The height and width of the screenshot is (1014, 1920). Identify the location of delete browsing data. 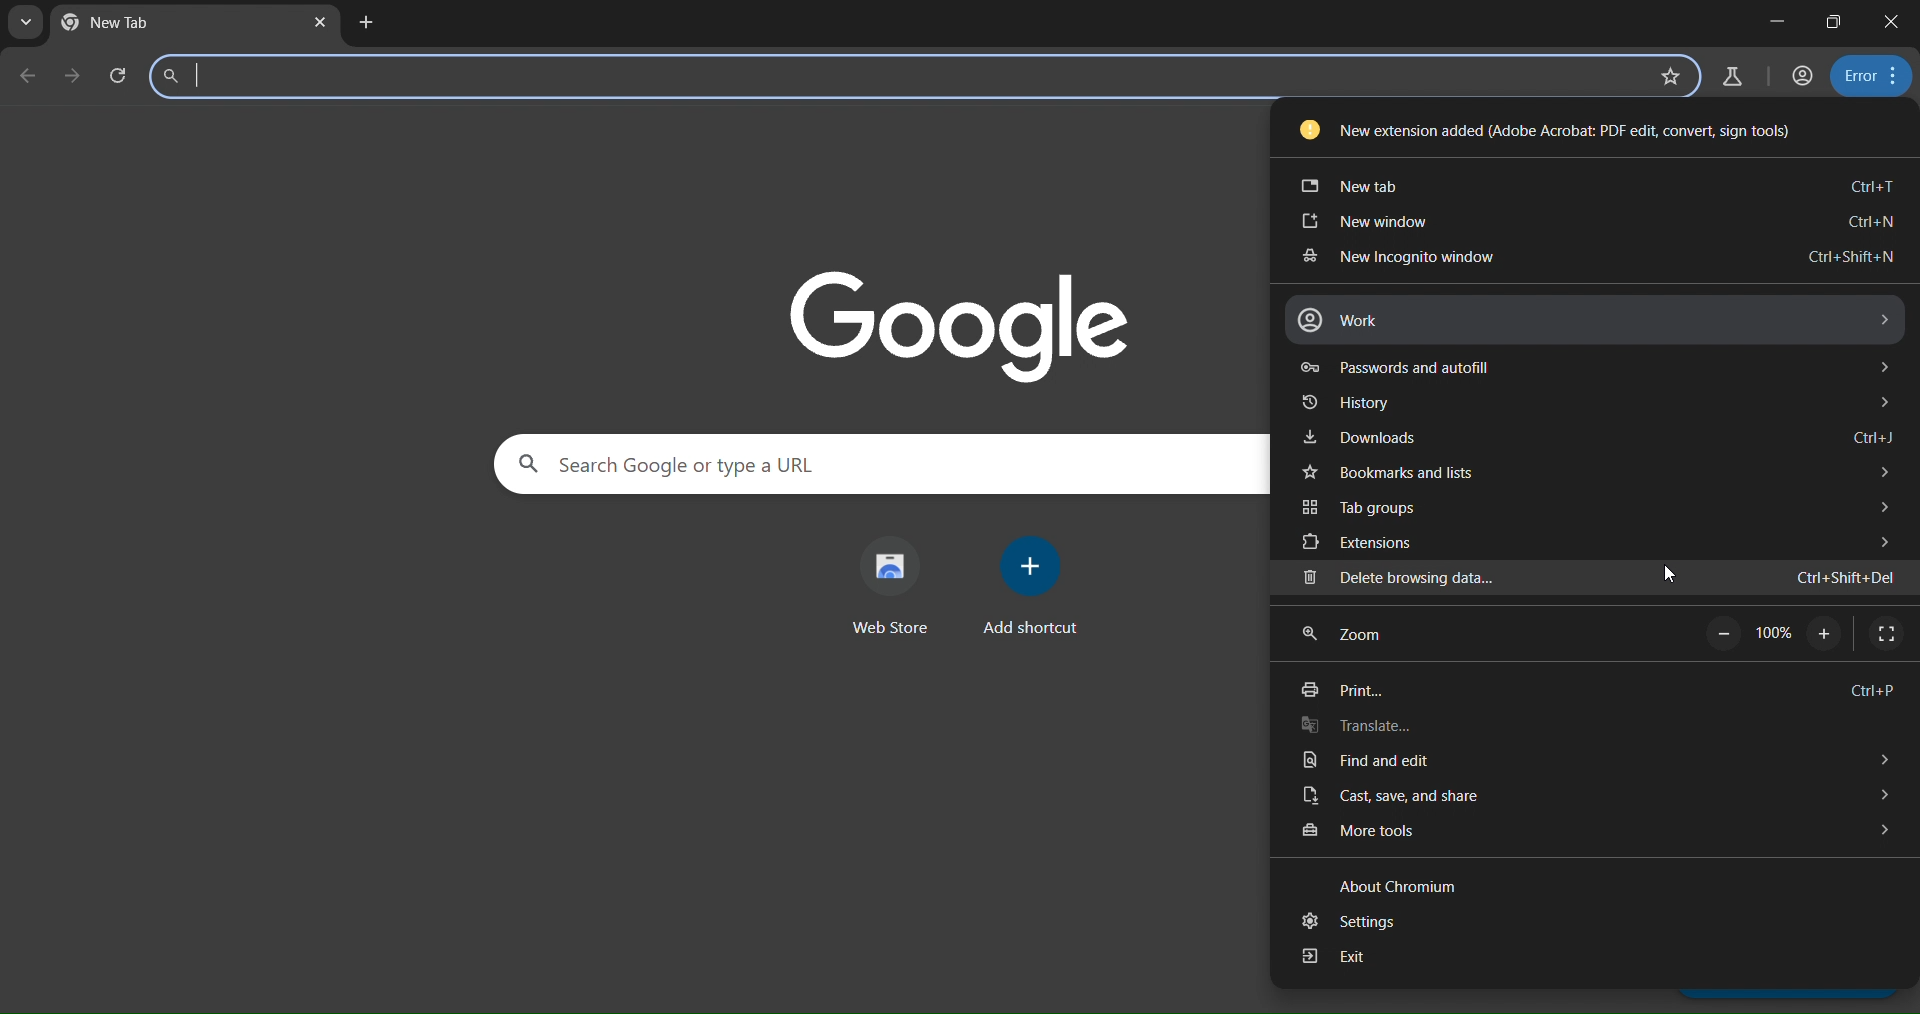
(1592, 579).